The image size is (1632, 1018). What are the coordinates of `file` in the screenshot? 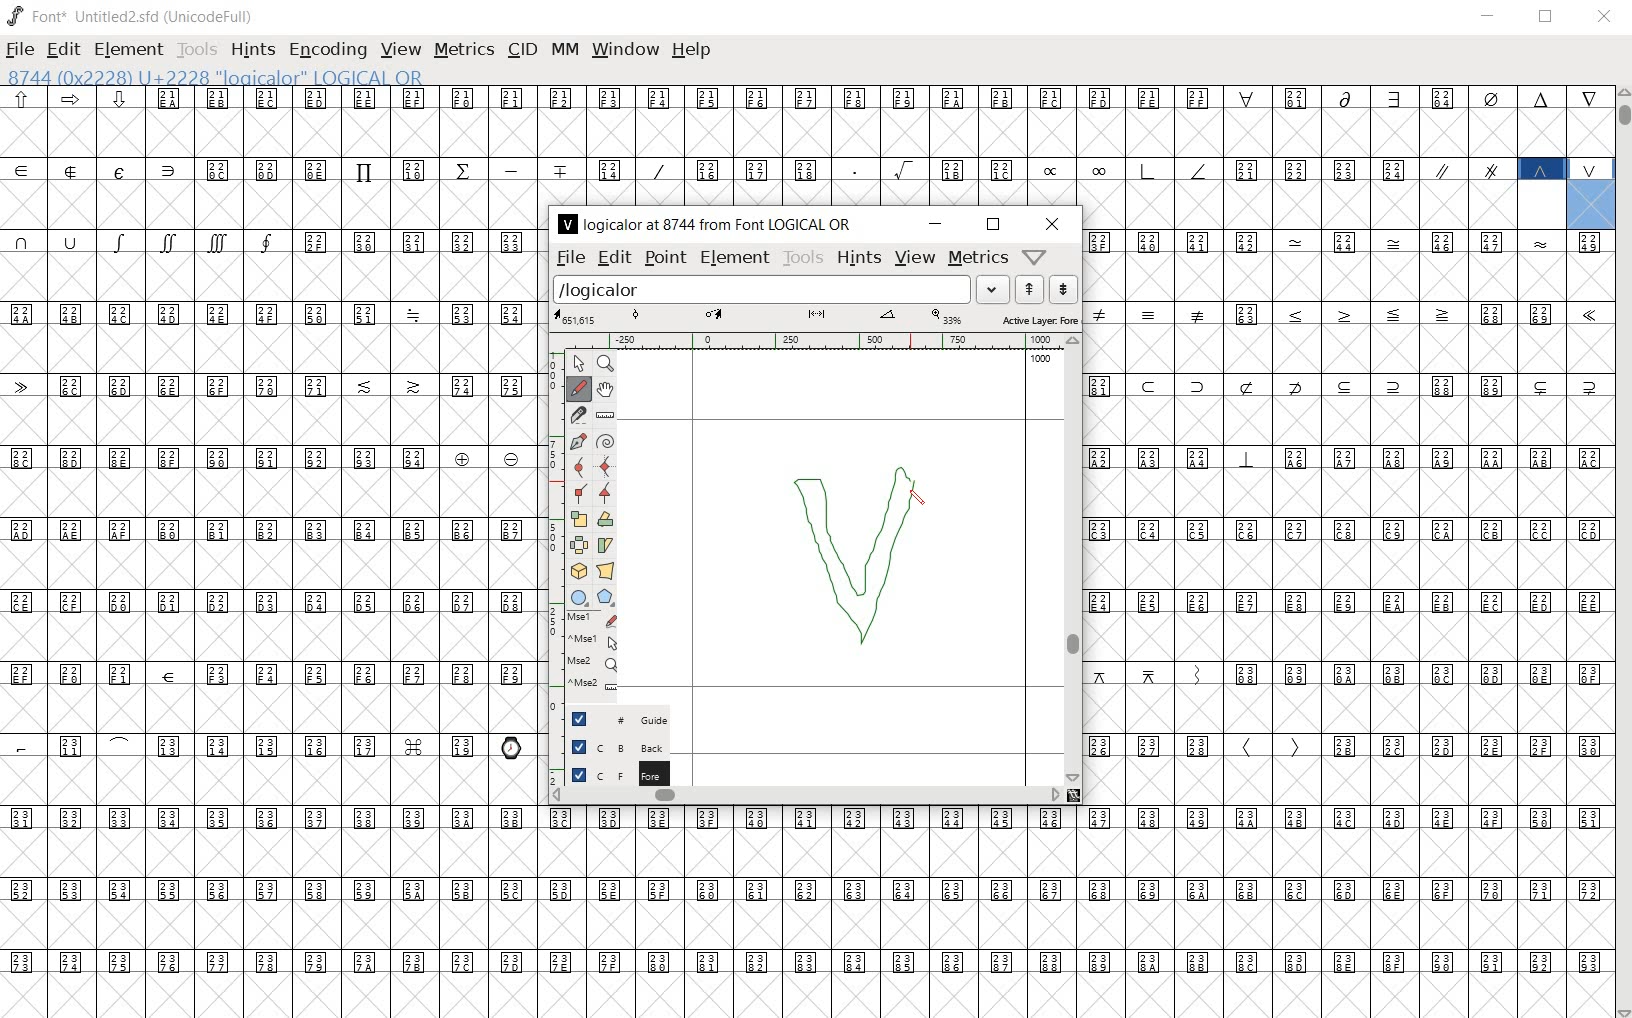 It's located at (21, 49).